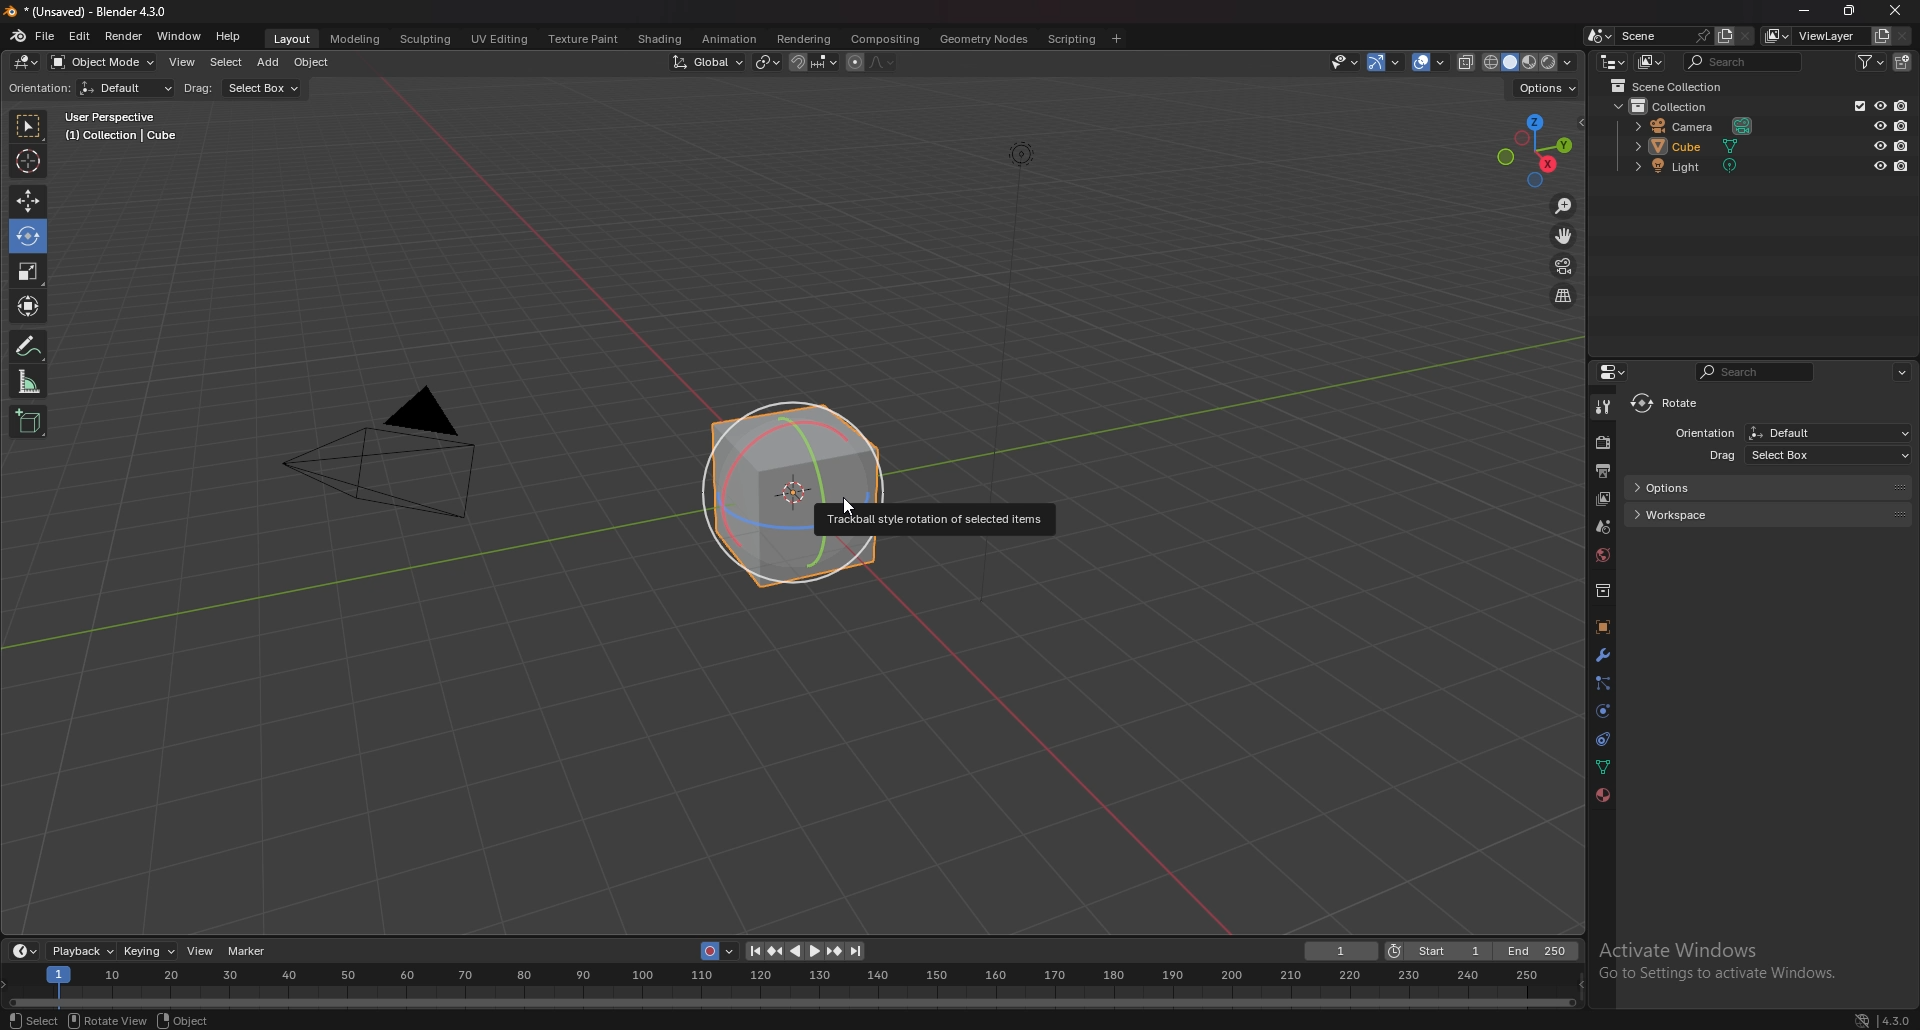 This screenshot has width=1920, height=1030. What do you see at coordinates (1341, 951) in the screenshot?
I see `current frame` at bounding box center [1341, 951].